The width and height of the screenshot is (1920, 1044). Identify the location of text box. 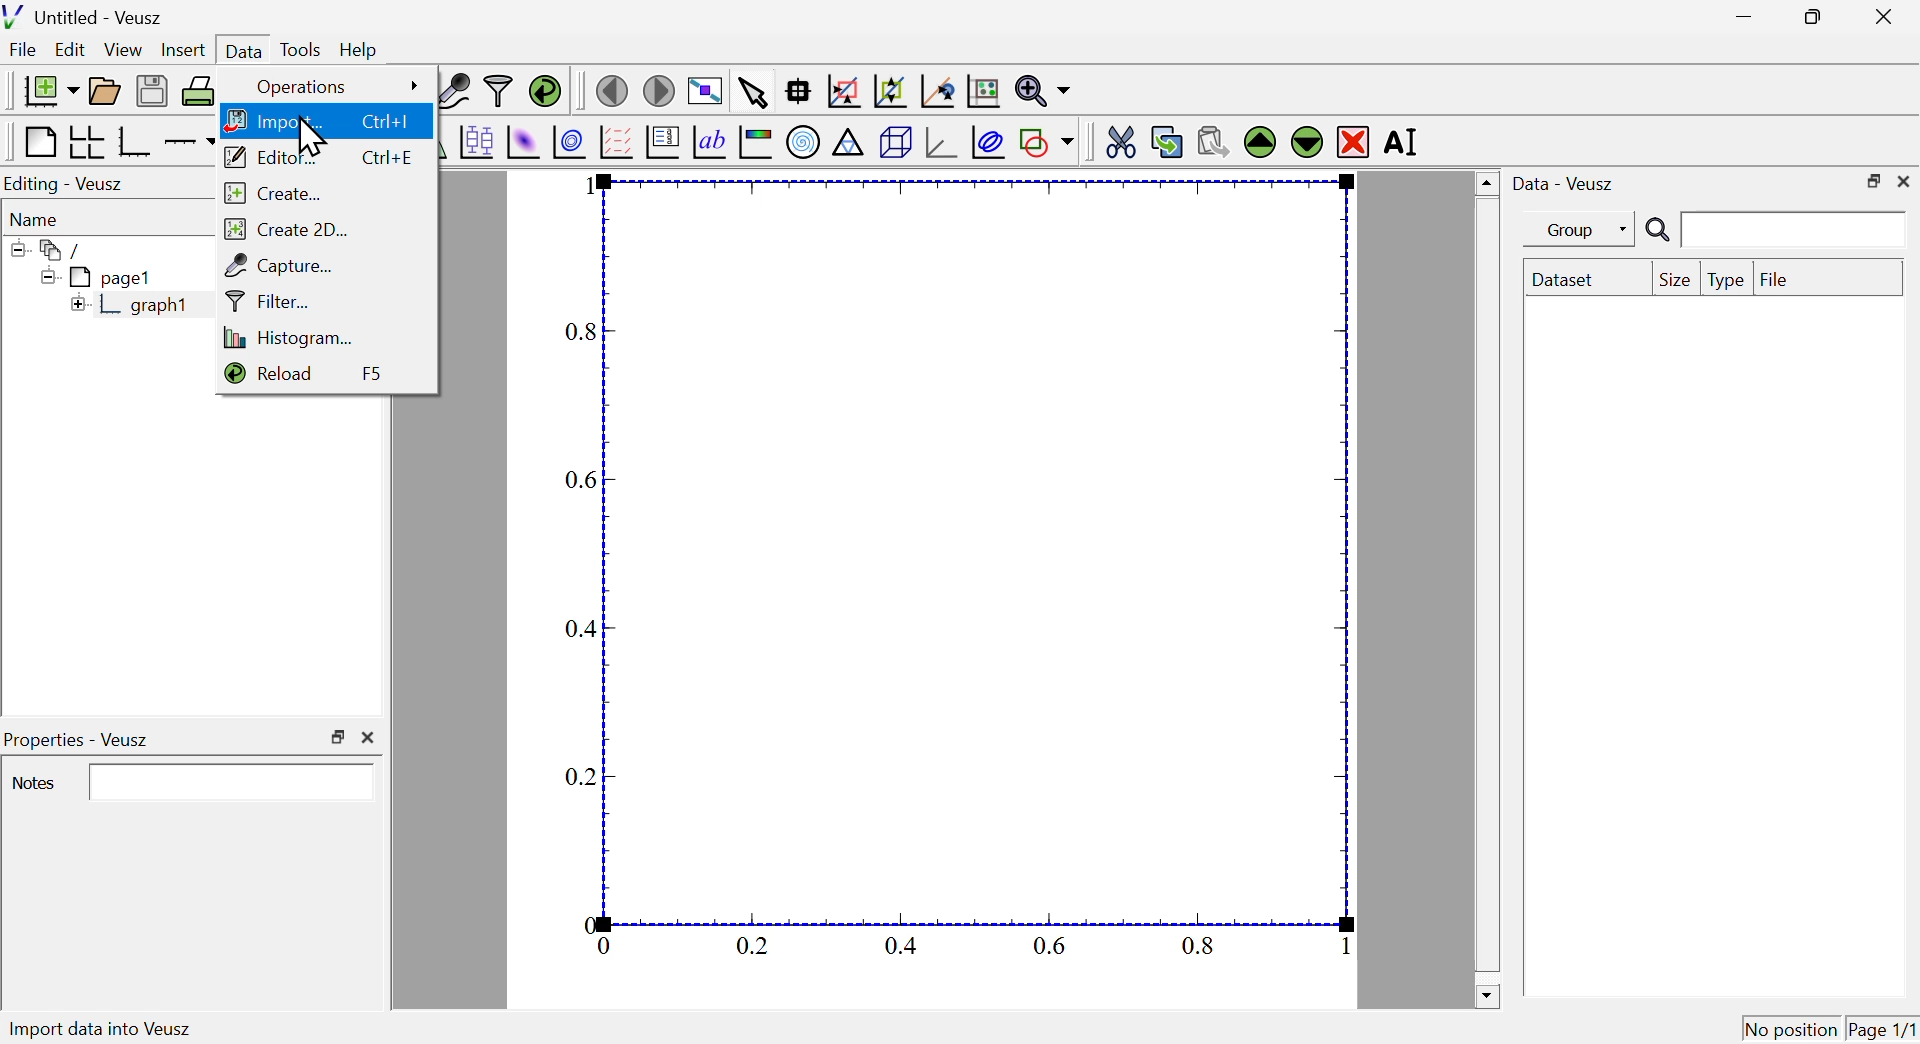
(235, 781).